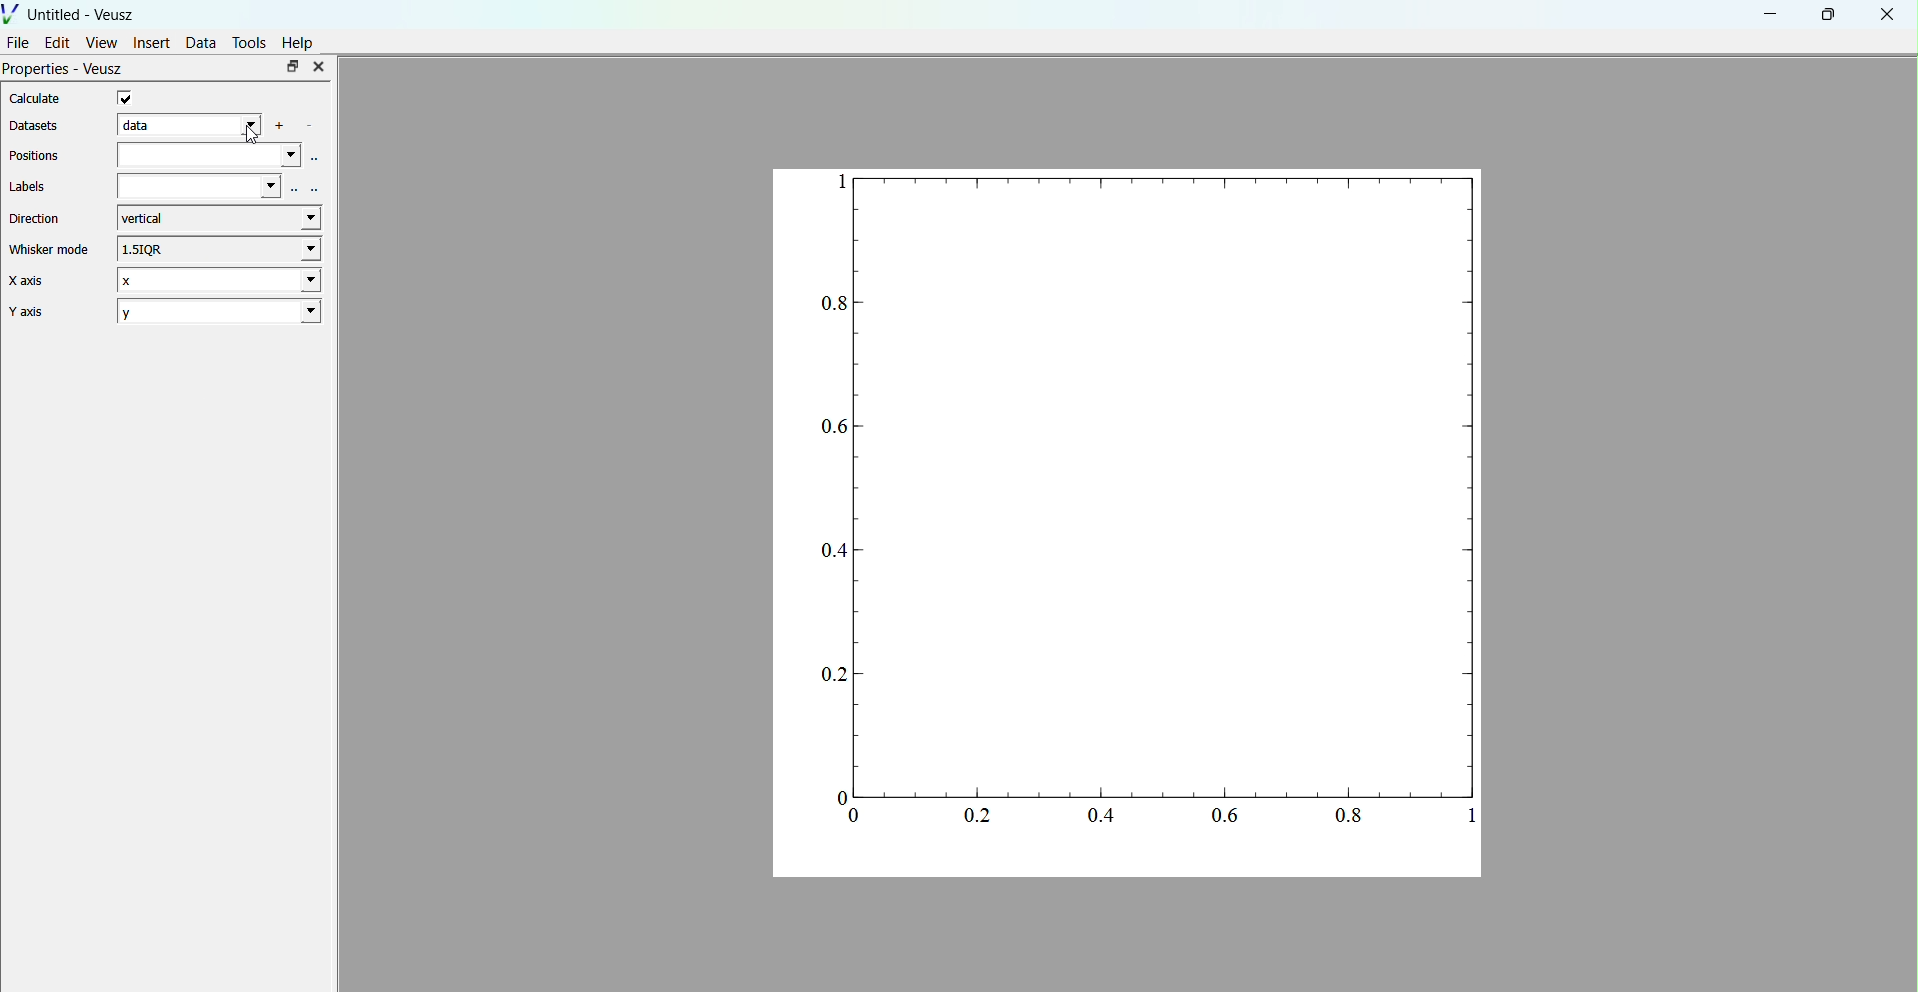 This screenshot has height=992, width=1918. I want to click on Labels, so click(33, 186).